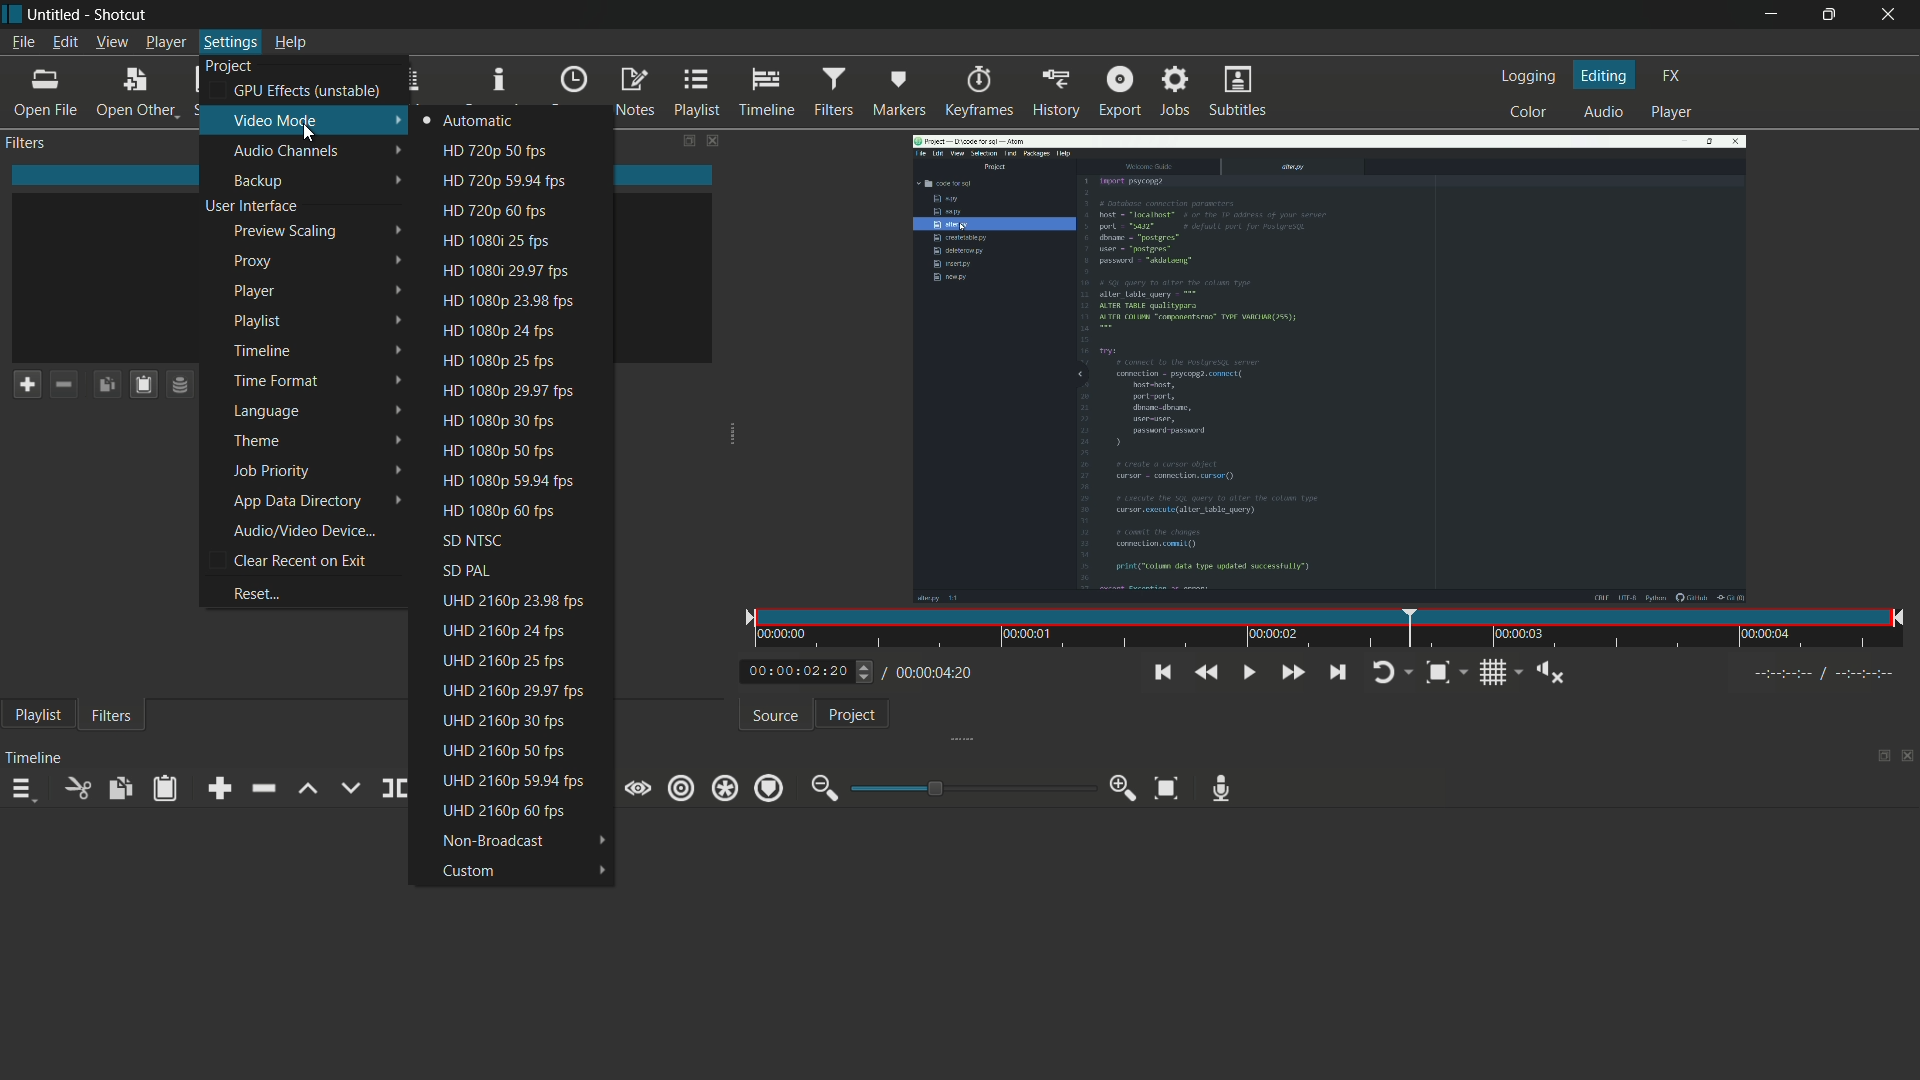  Describe the element at coordinates (833, 92) in the screenshot. I see `filters` at that location.